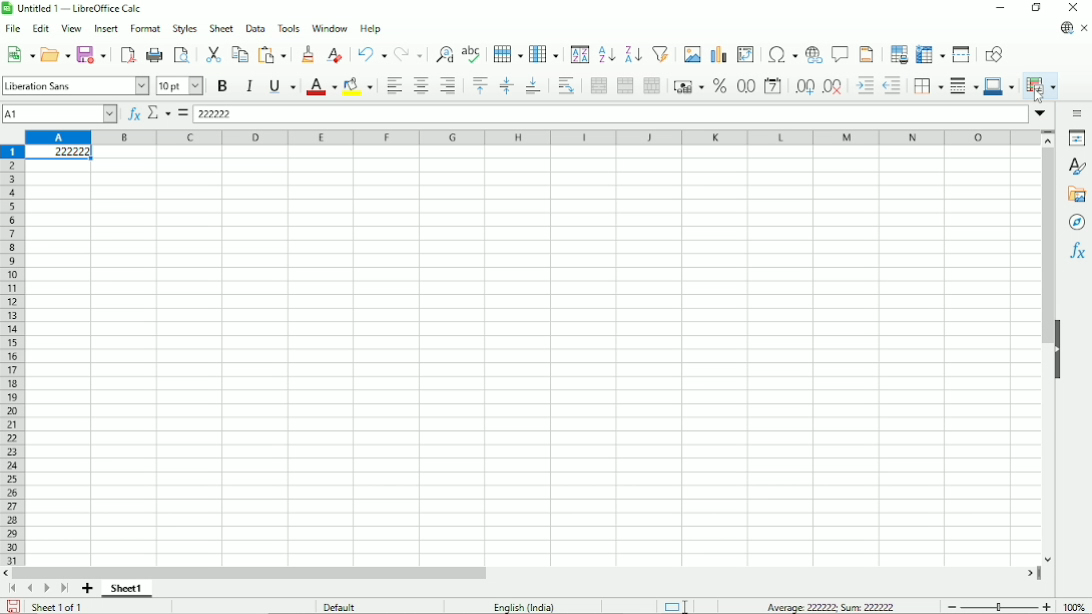  Describe the element at coordinates (652, 85) in the screenshot. I see `Unmerge cells` at that location.